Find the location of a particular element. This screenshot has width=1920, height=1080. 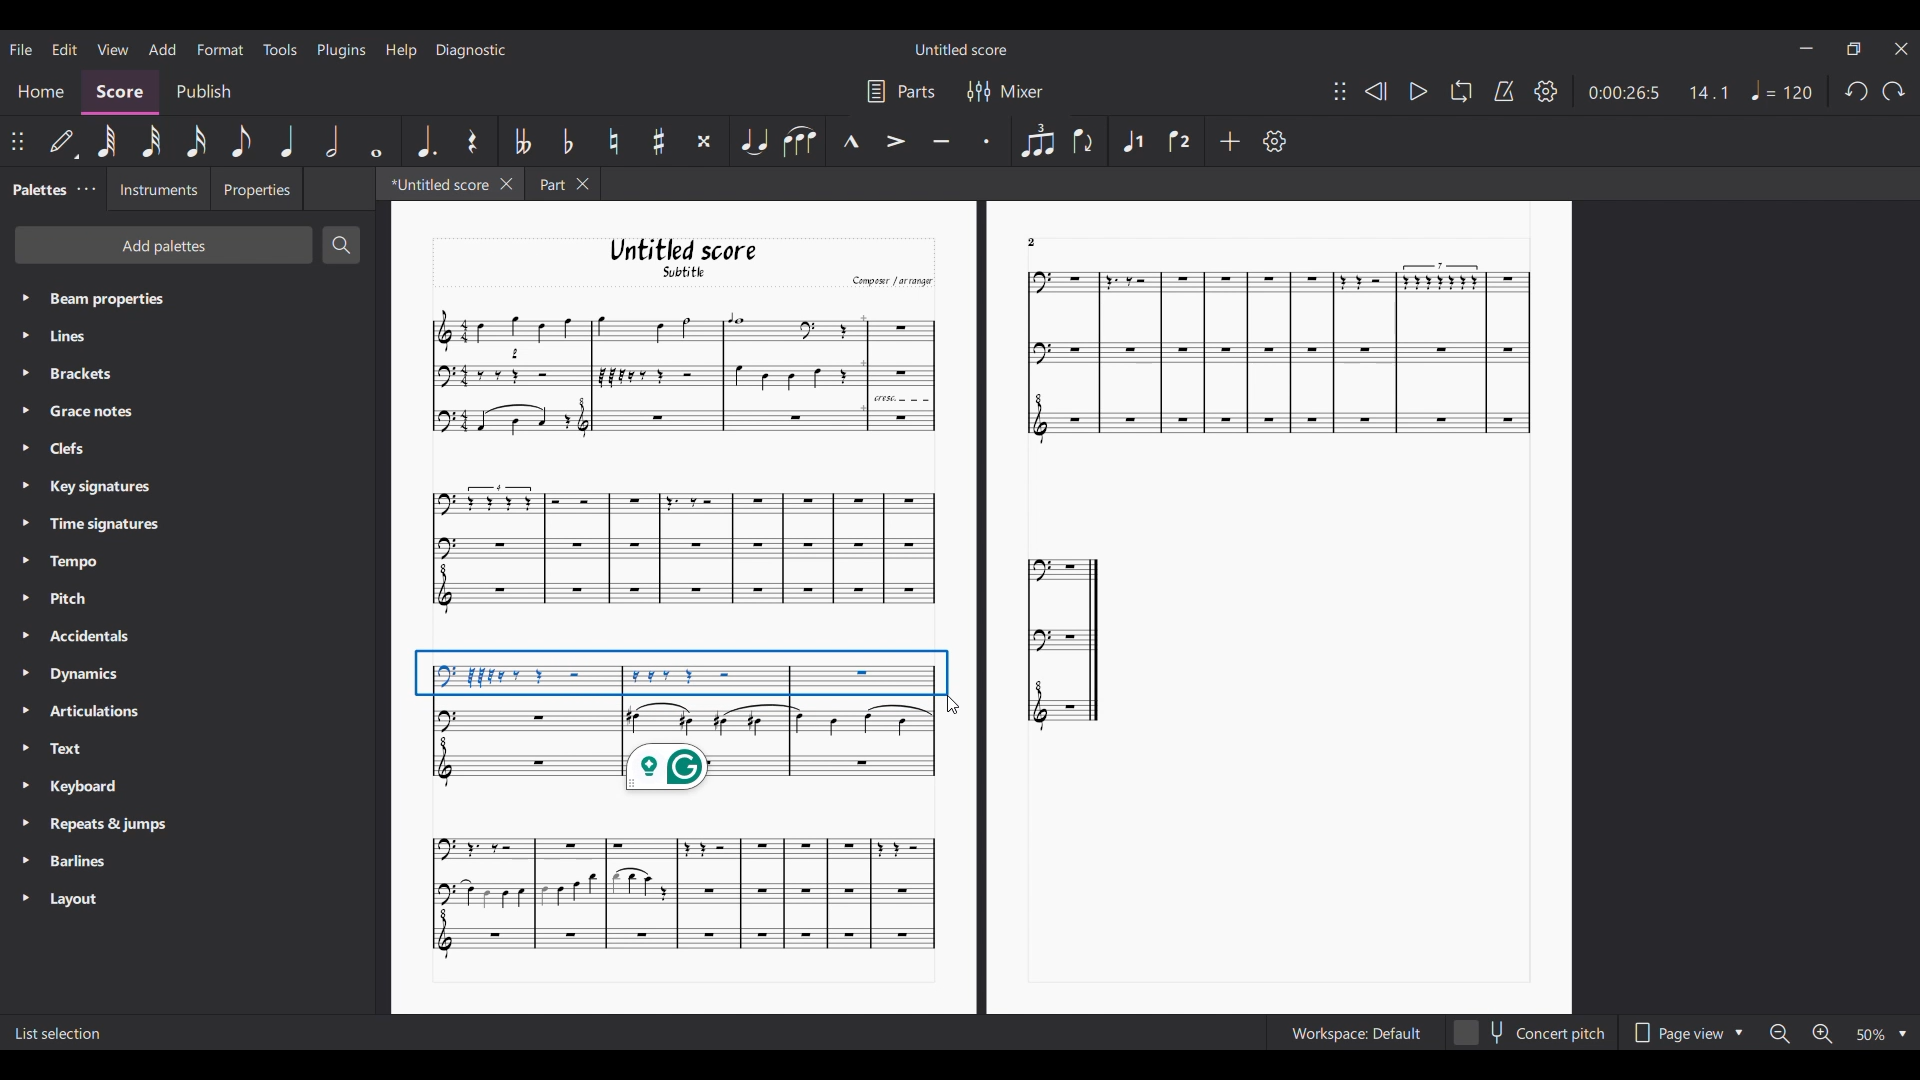

Format menu is located at coordinates (220, 50).